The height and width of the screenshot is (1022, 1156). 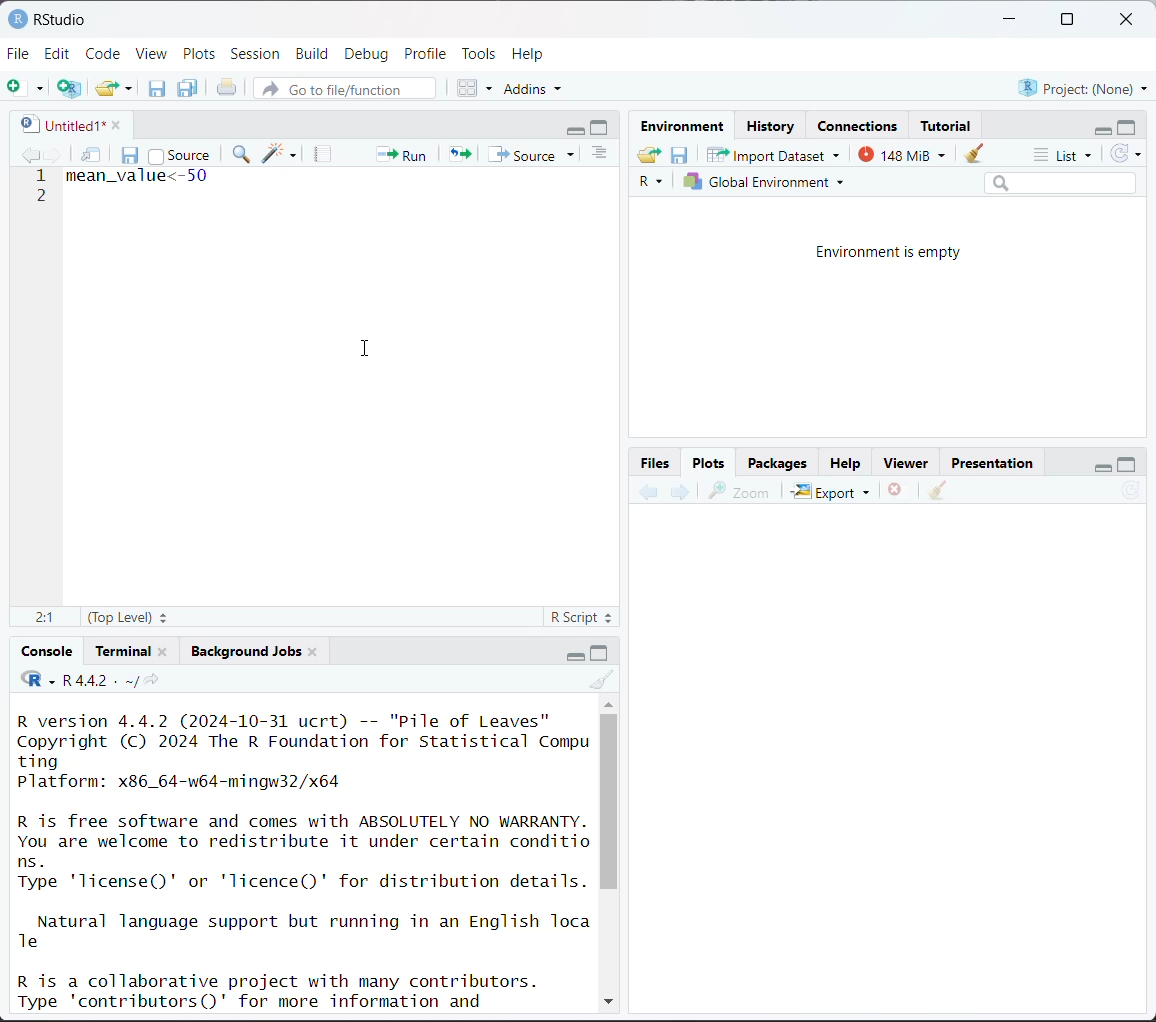 I want to click on maximize, so click(x=602, y=127).